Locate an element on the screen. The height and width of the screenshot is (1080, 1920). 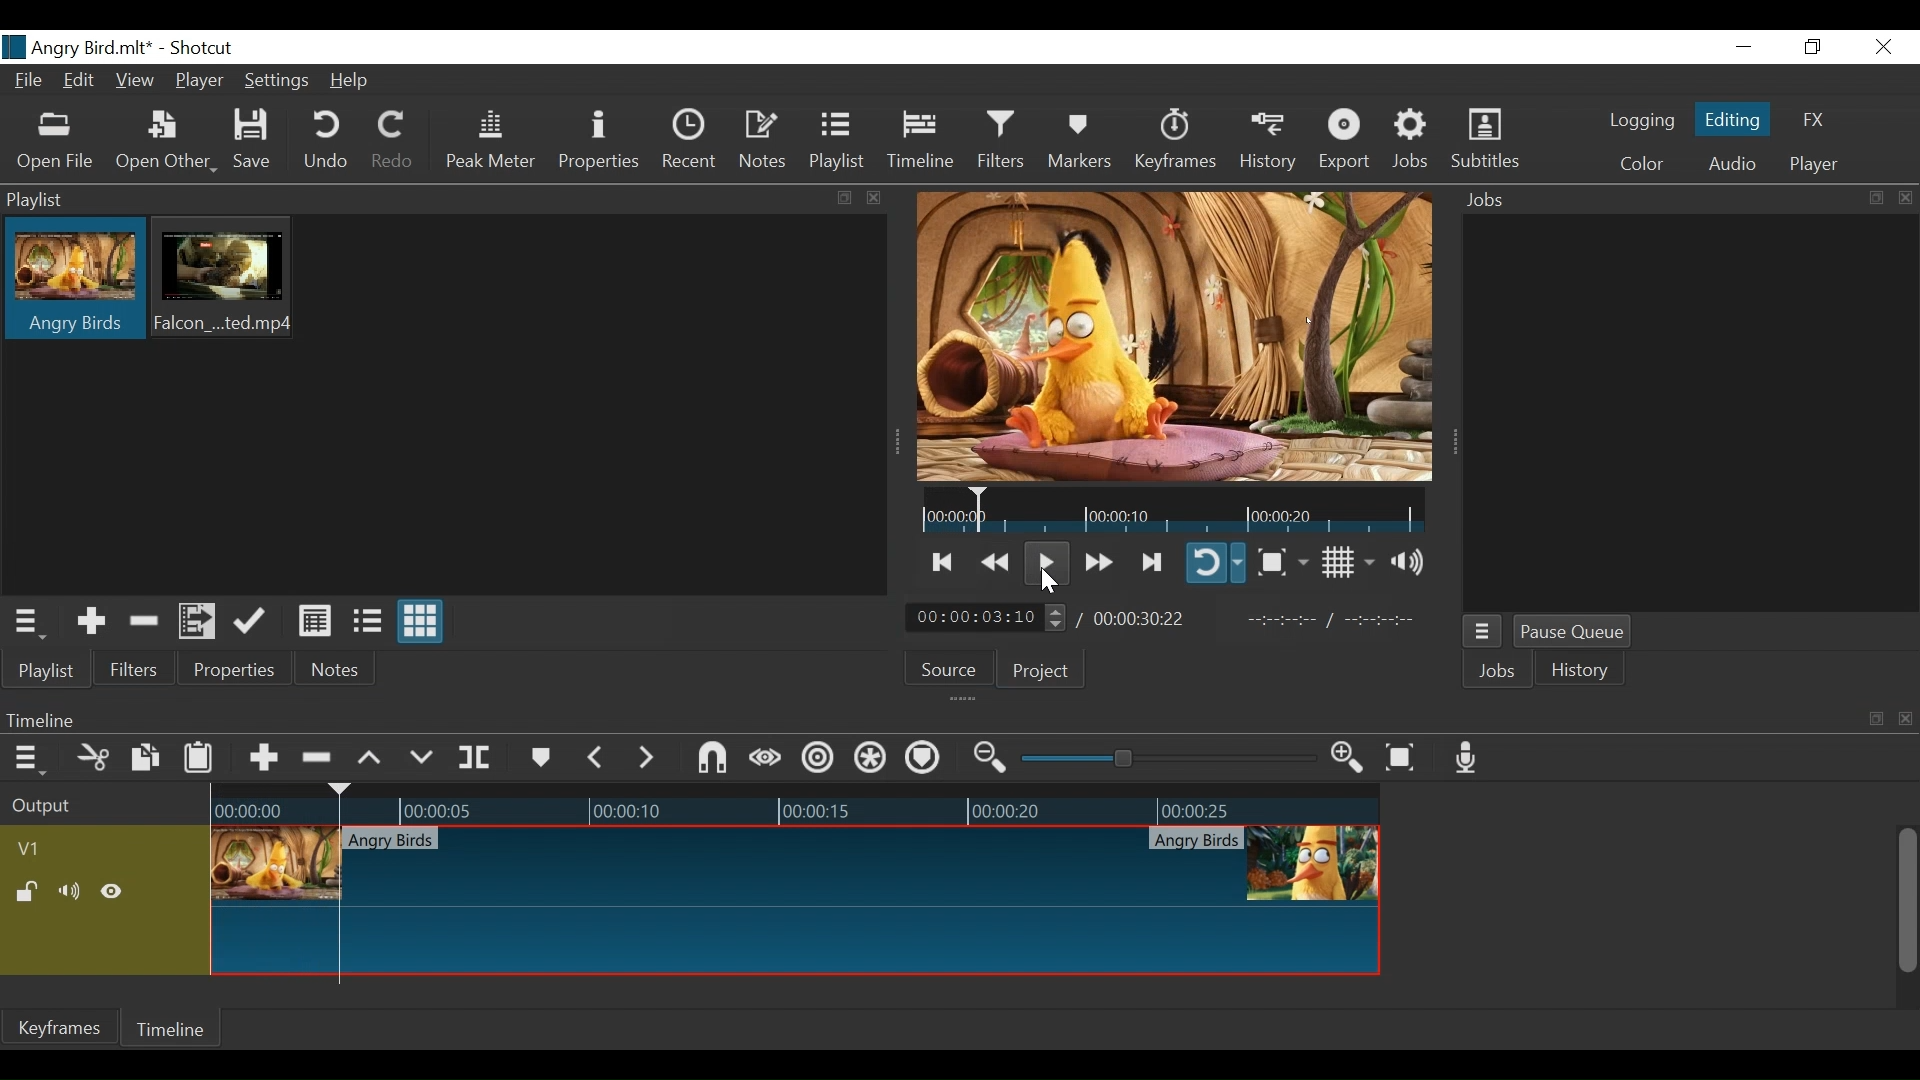
Pause Queue is located at coordinates (1573, 631).